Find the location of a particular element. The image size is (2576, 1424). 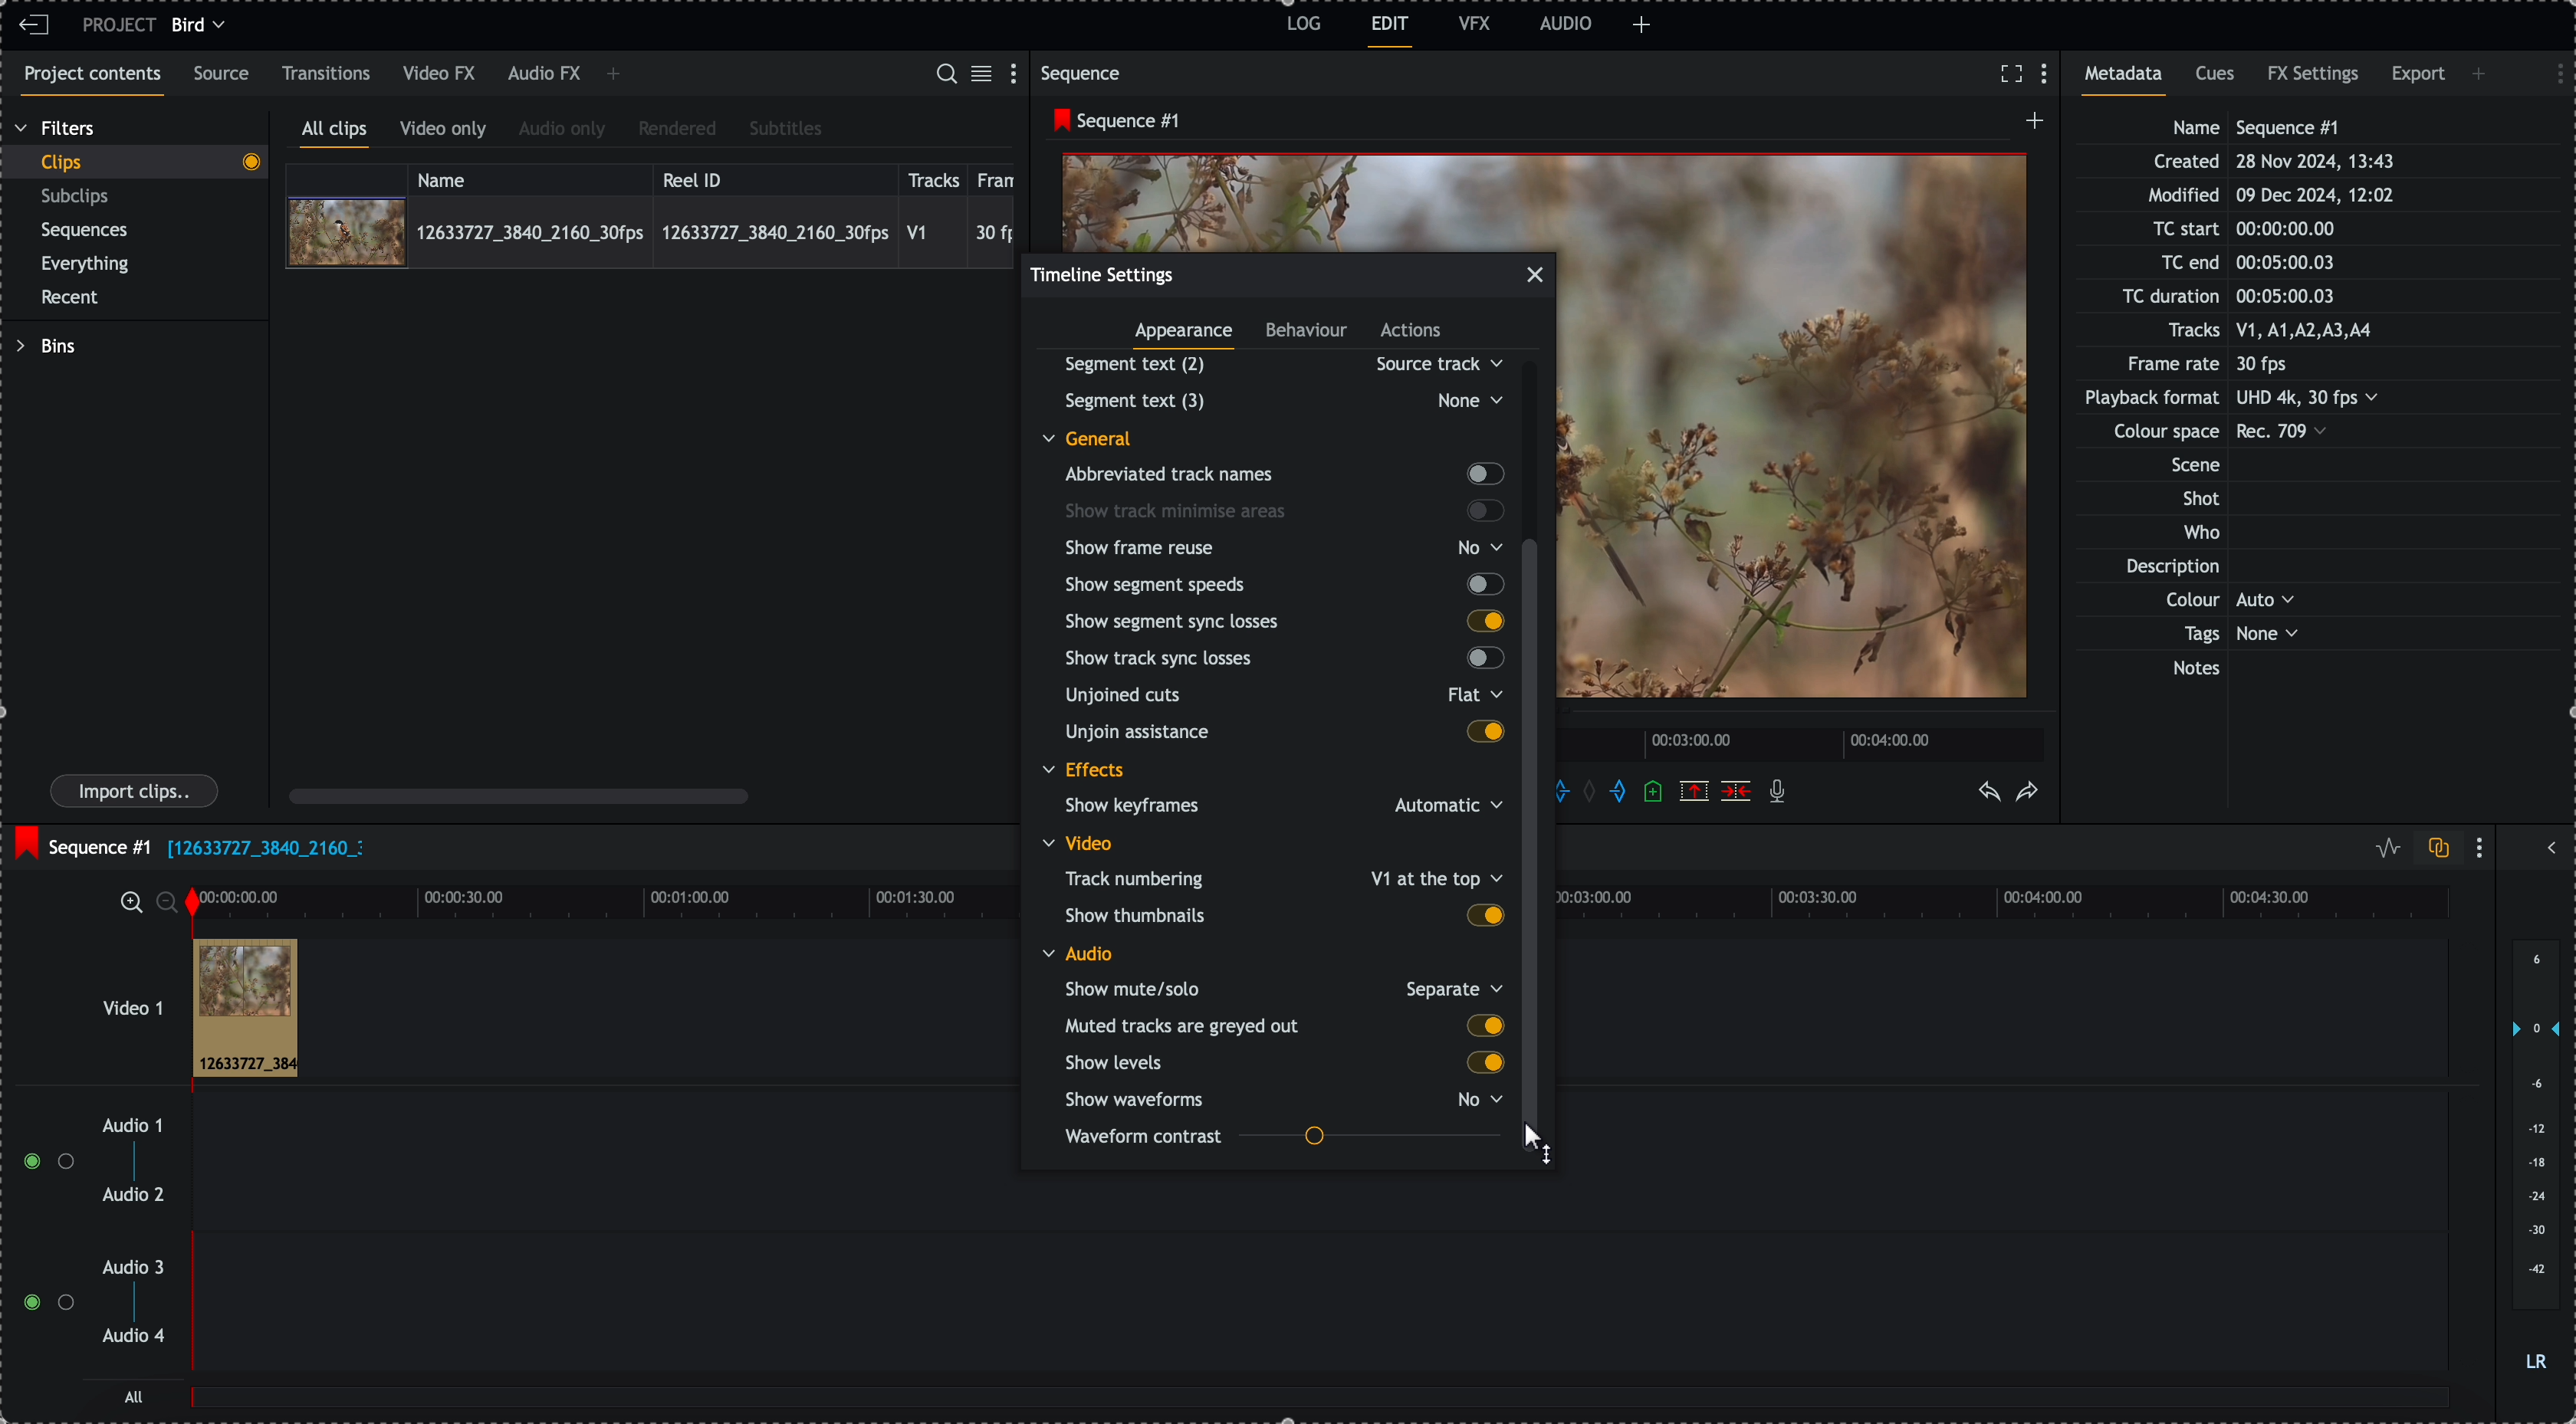

show frame reuse is located at coordinates (1288, 548).